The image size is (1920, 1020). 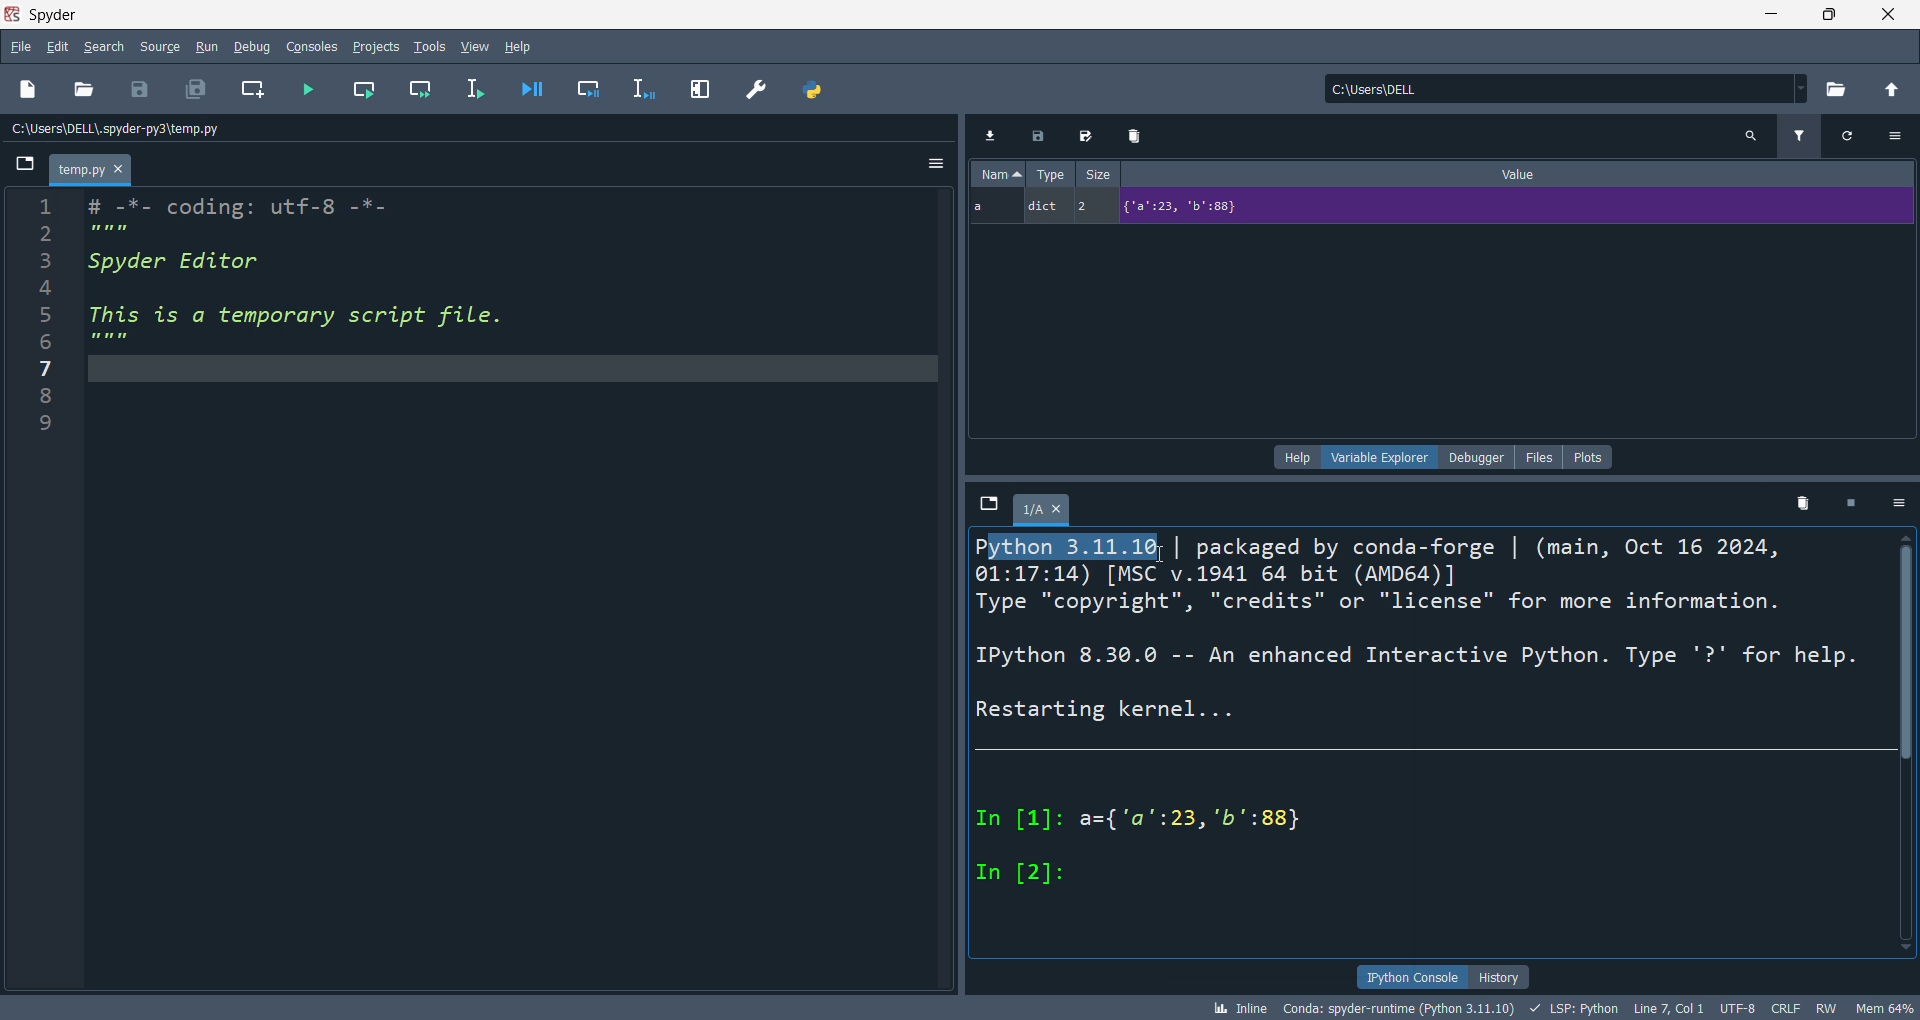 I want to click on save, so click(x=142, y=90).